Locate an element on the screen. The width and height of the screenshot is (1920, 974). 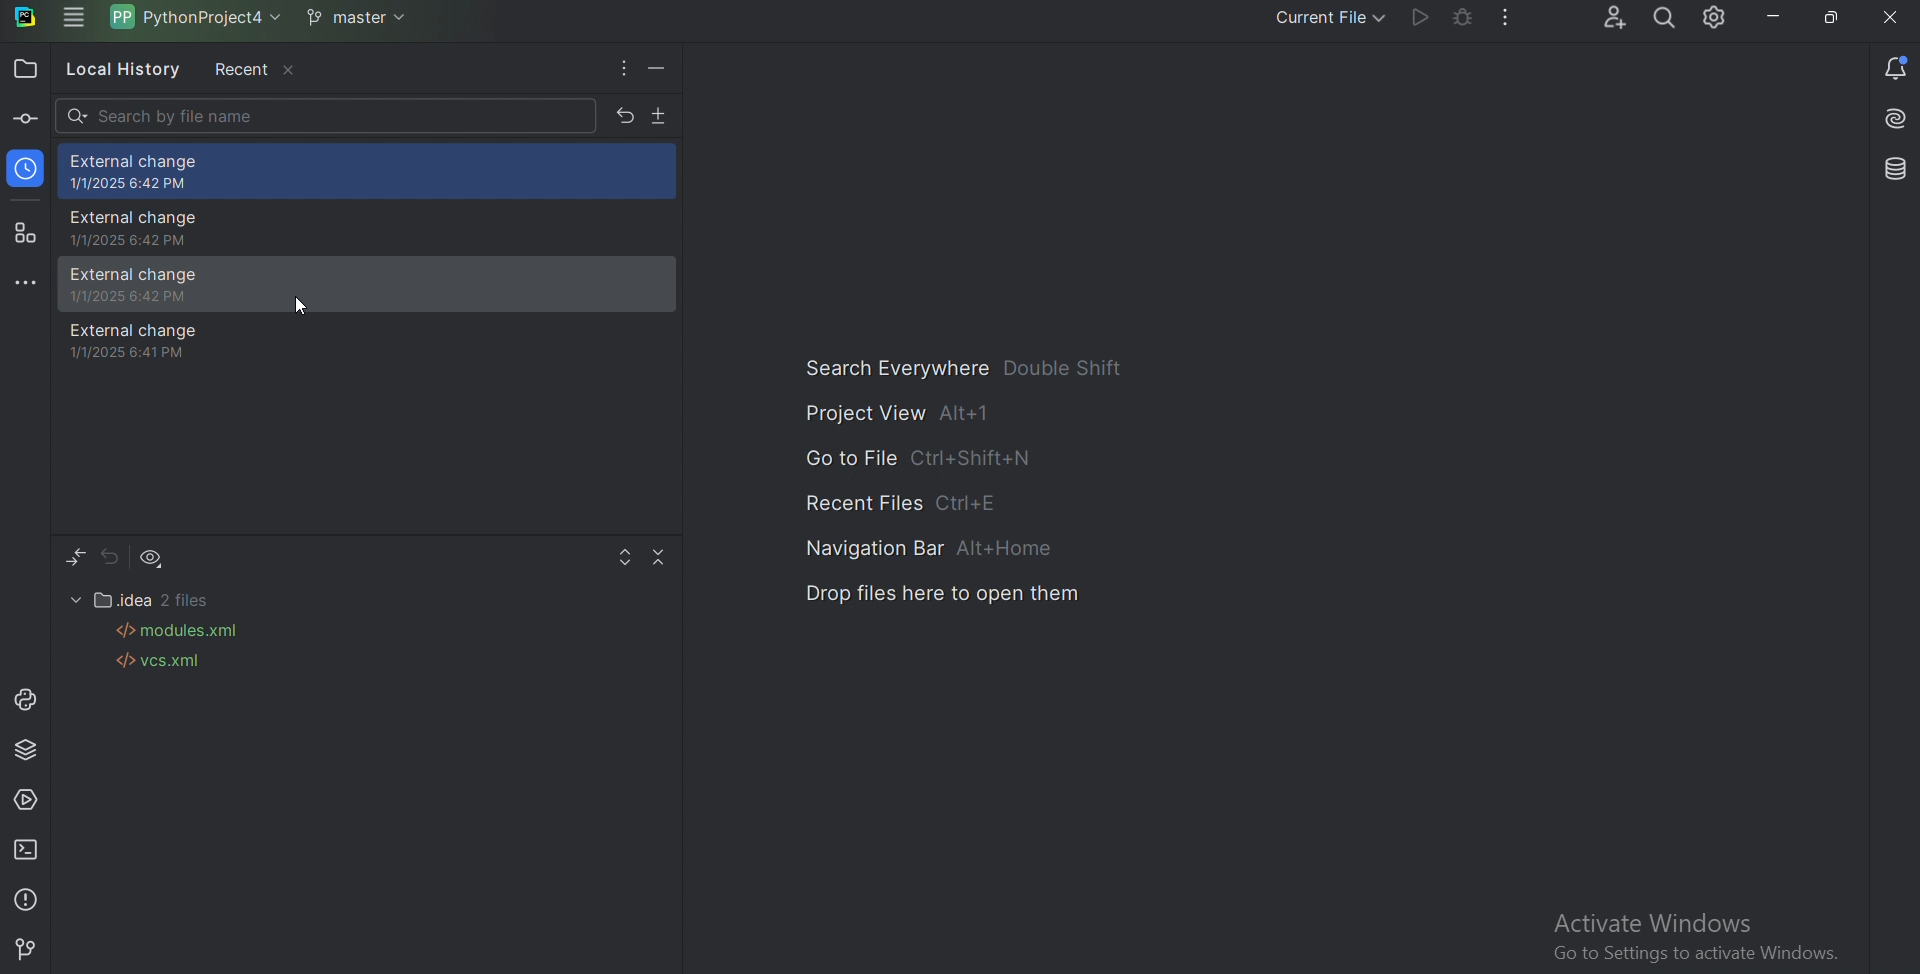
Recent files is located at coordinates (887, 500).